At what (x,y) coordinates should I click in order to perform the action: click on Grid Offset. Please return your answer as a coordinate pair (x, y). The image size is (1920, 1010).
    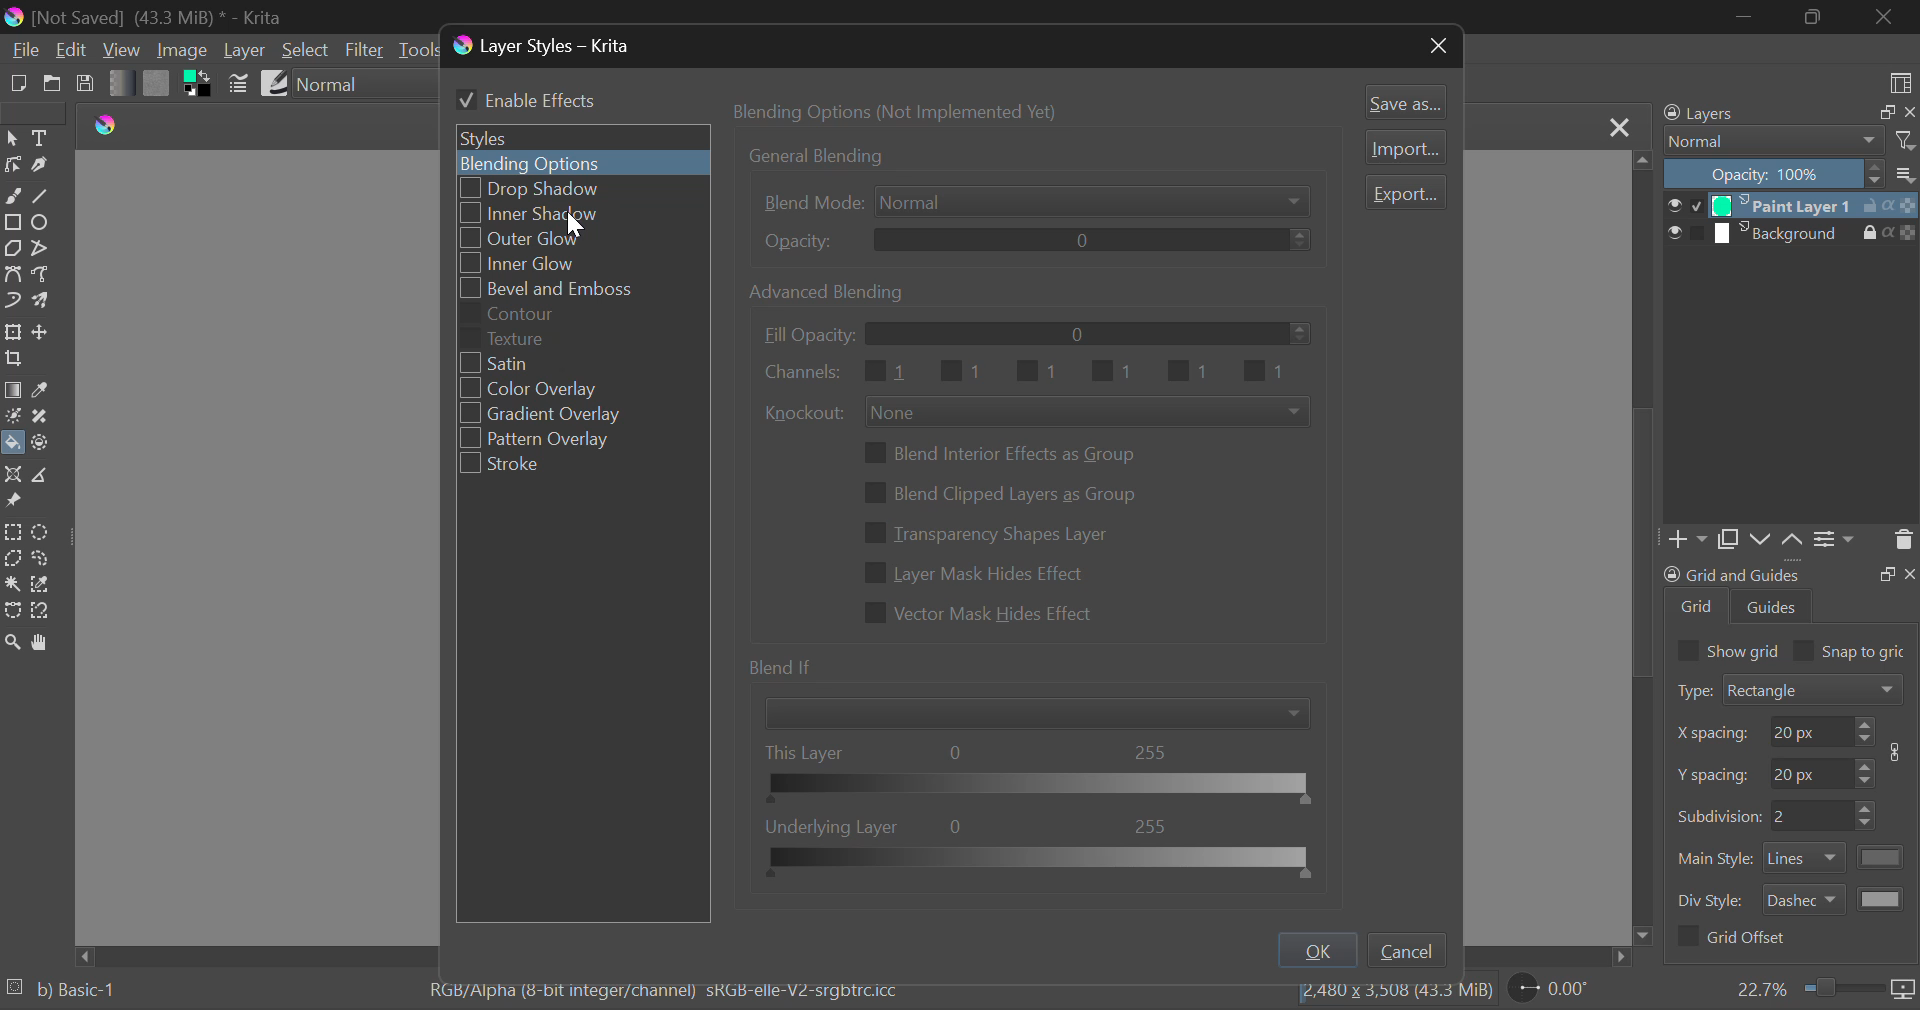
    Looking at the image, I should click on (1736, 939).